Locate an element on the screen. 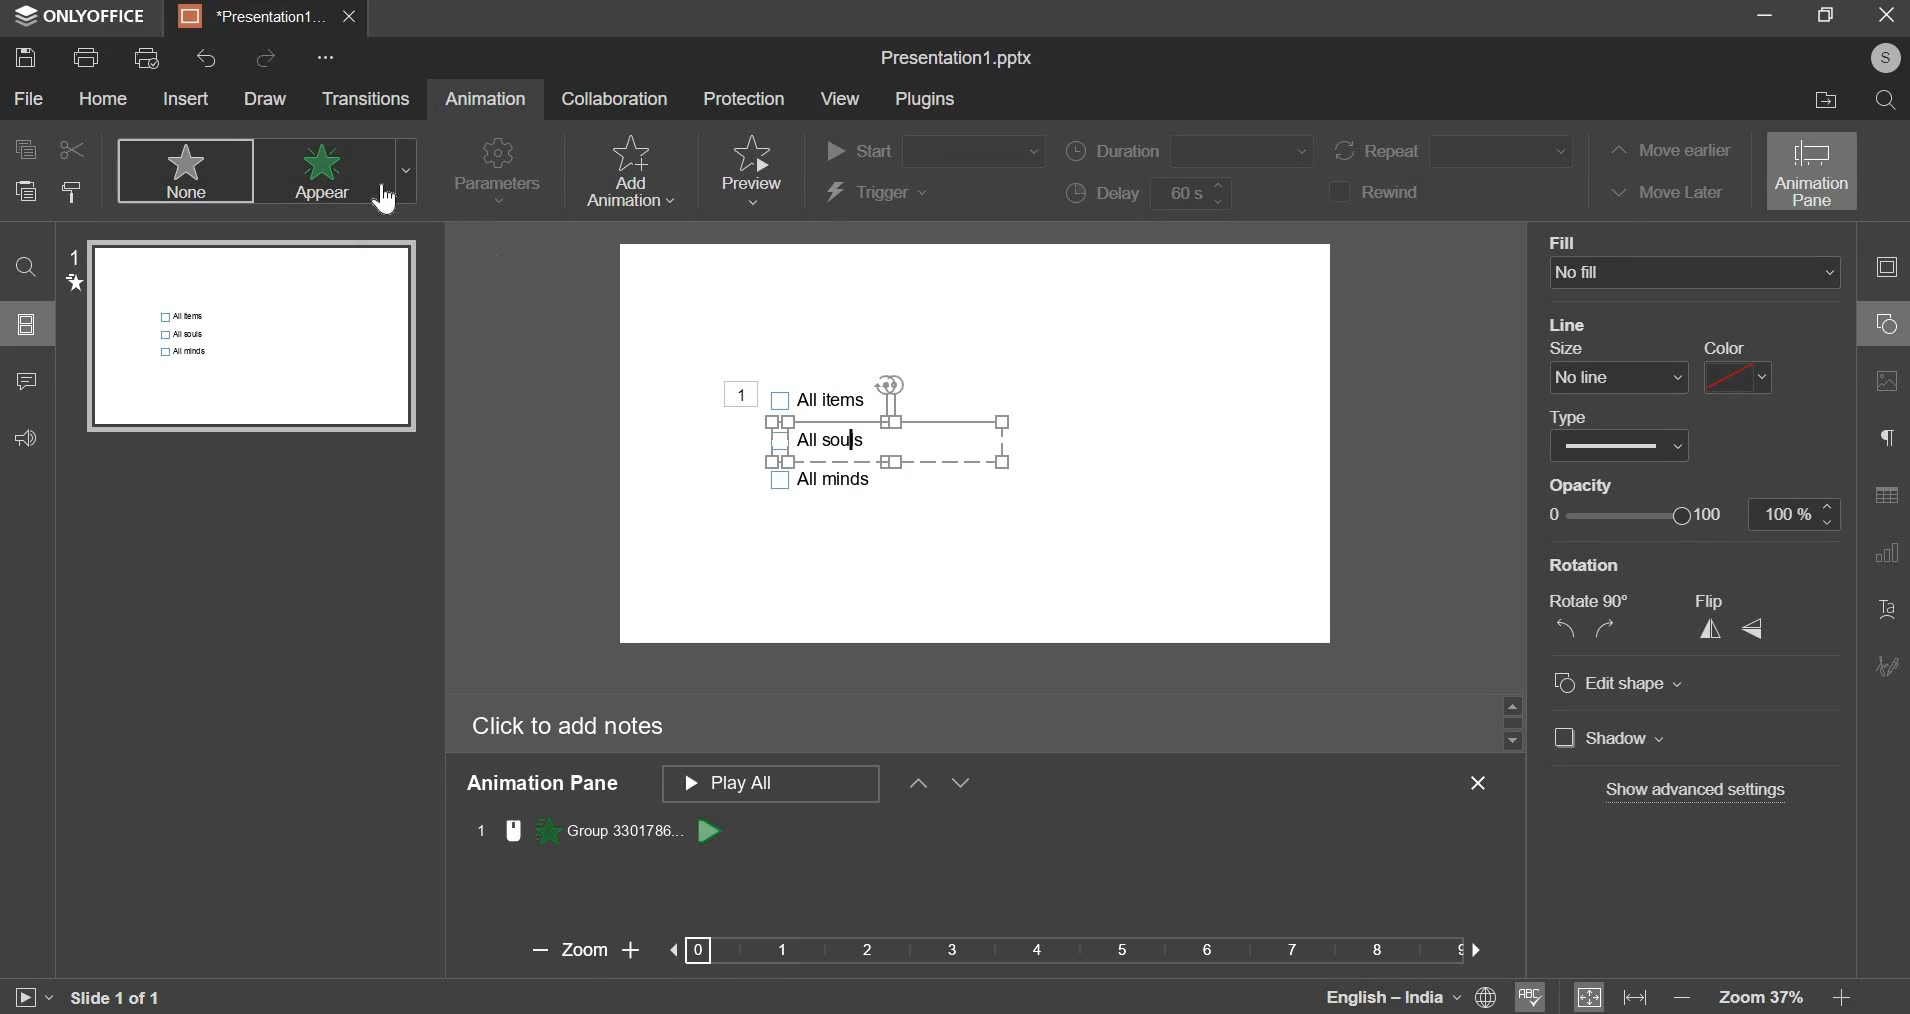 The width and height of the screenshot is (1910, 1014). draw is located at coordinates (265, 99).